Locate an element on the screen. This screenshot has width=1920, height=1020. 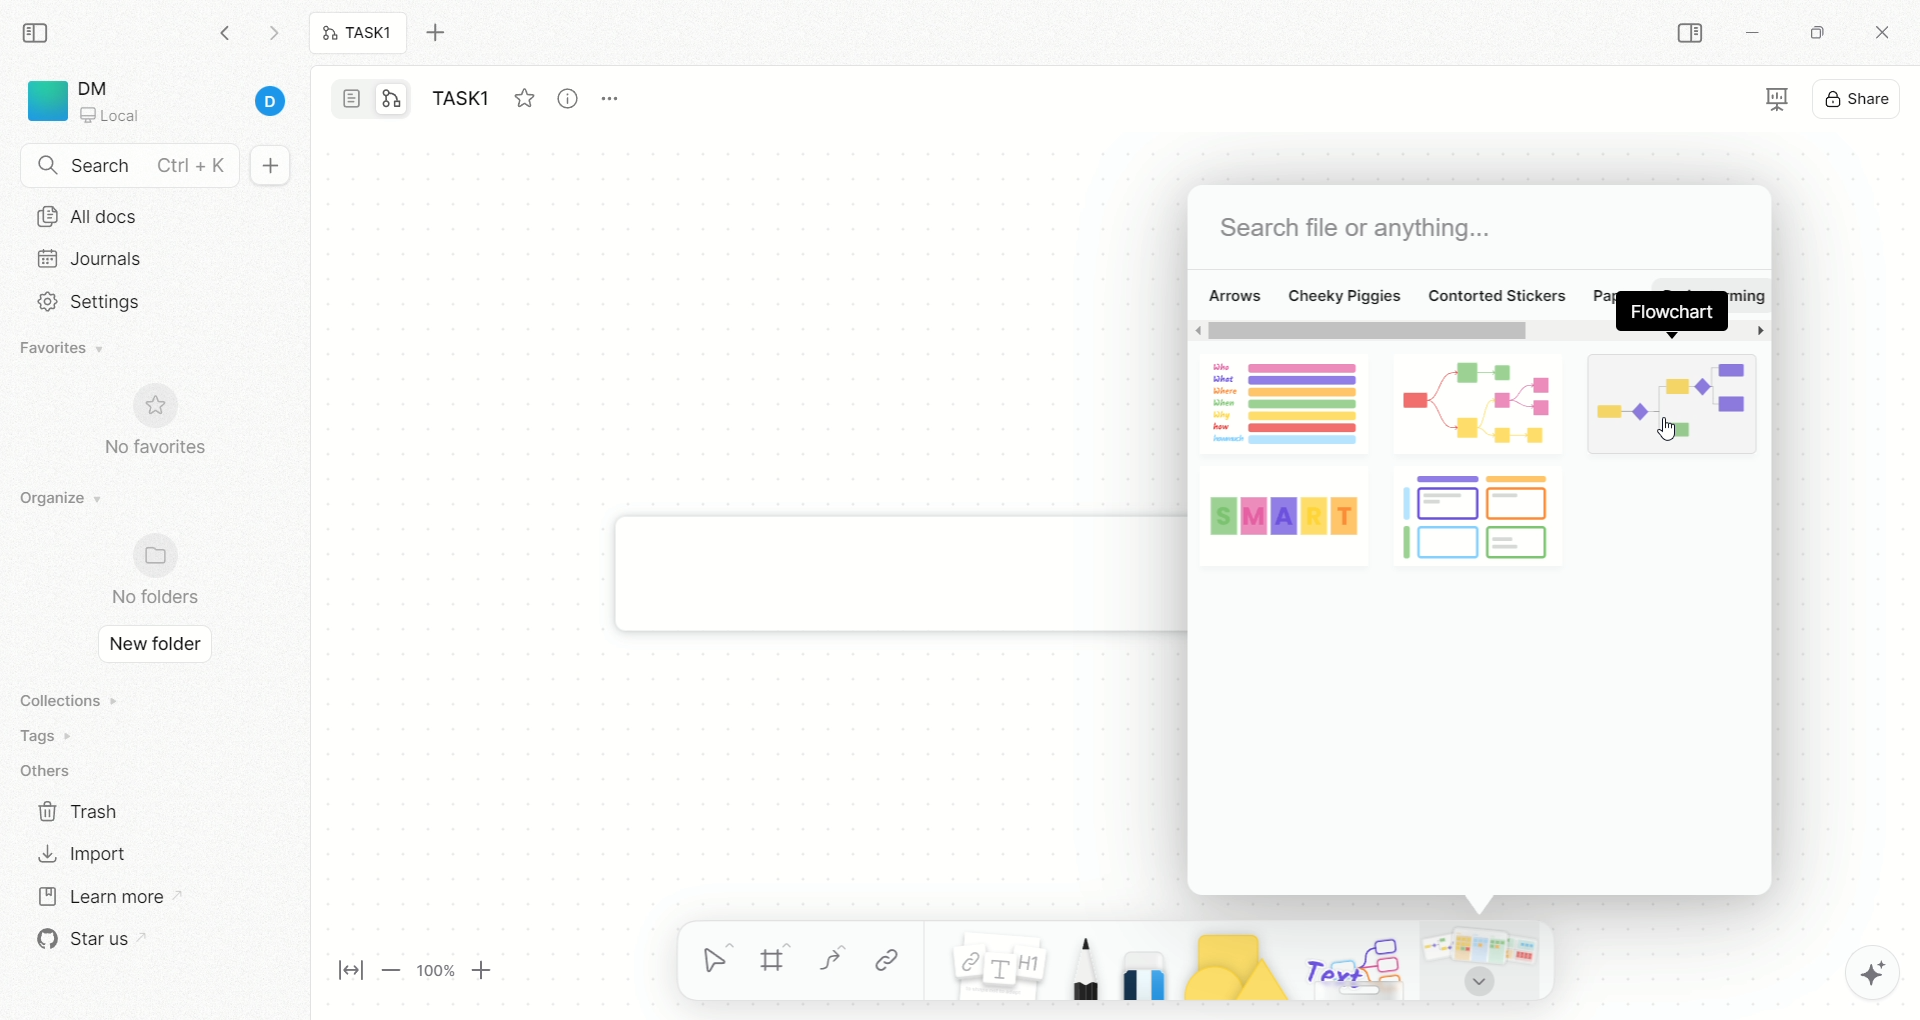
share is located at coordinates (1859, 96).